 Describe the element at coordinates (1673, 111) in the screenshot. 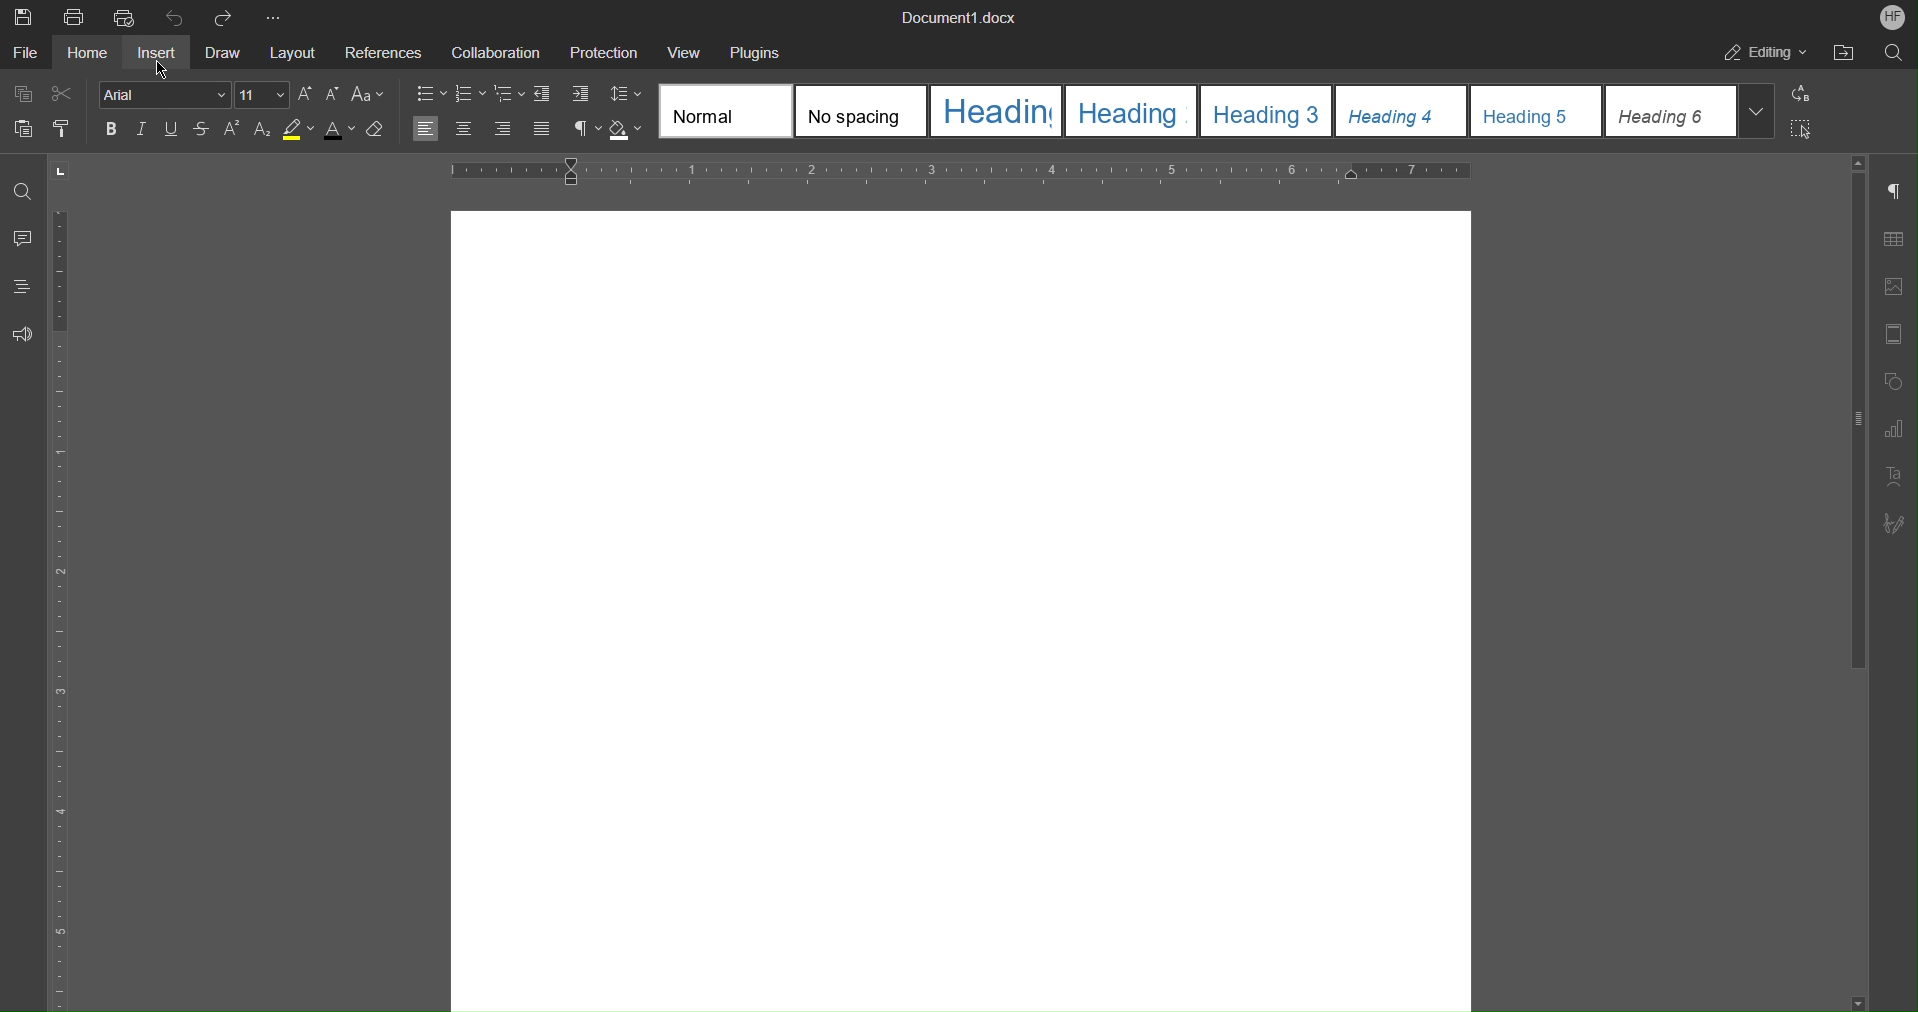

I see `Heading 6` at that location.